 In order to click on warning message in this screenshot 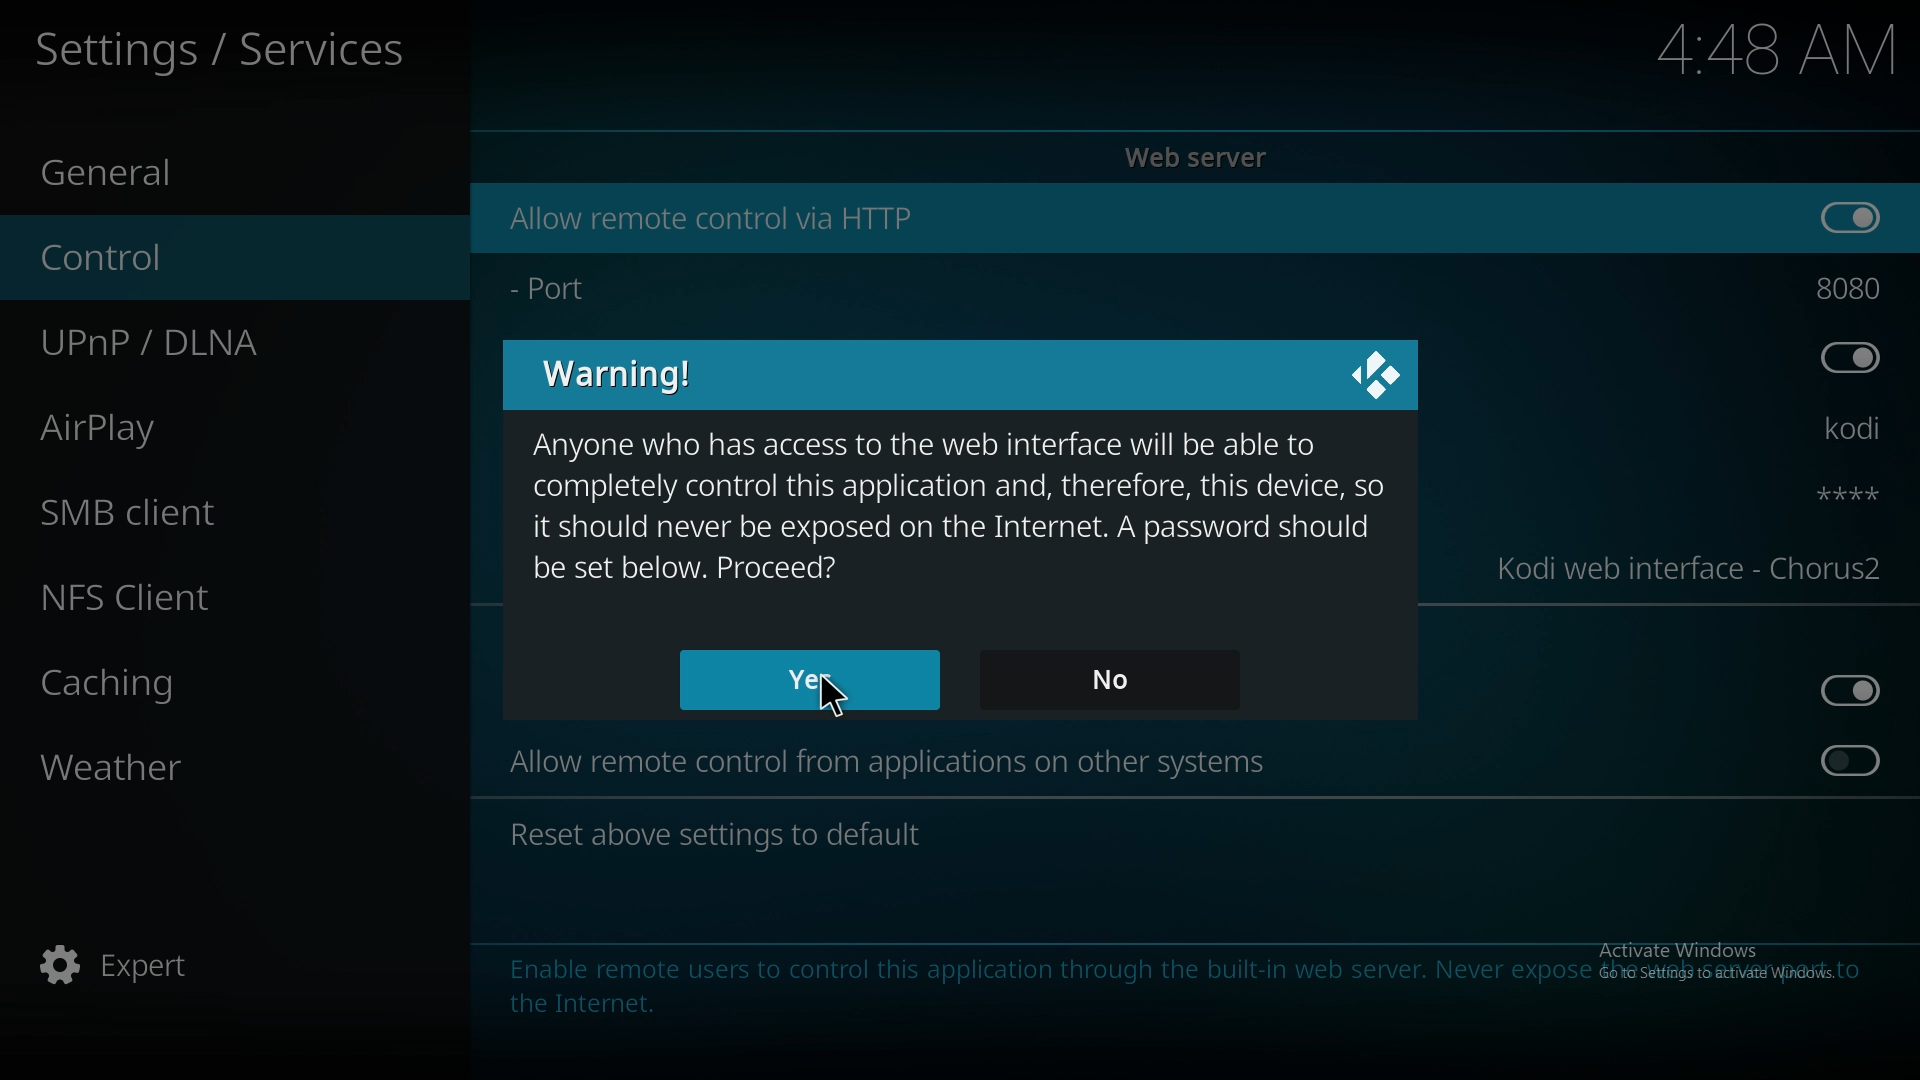, I will do `click(962, 502)`.